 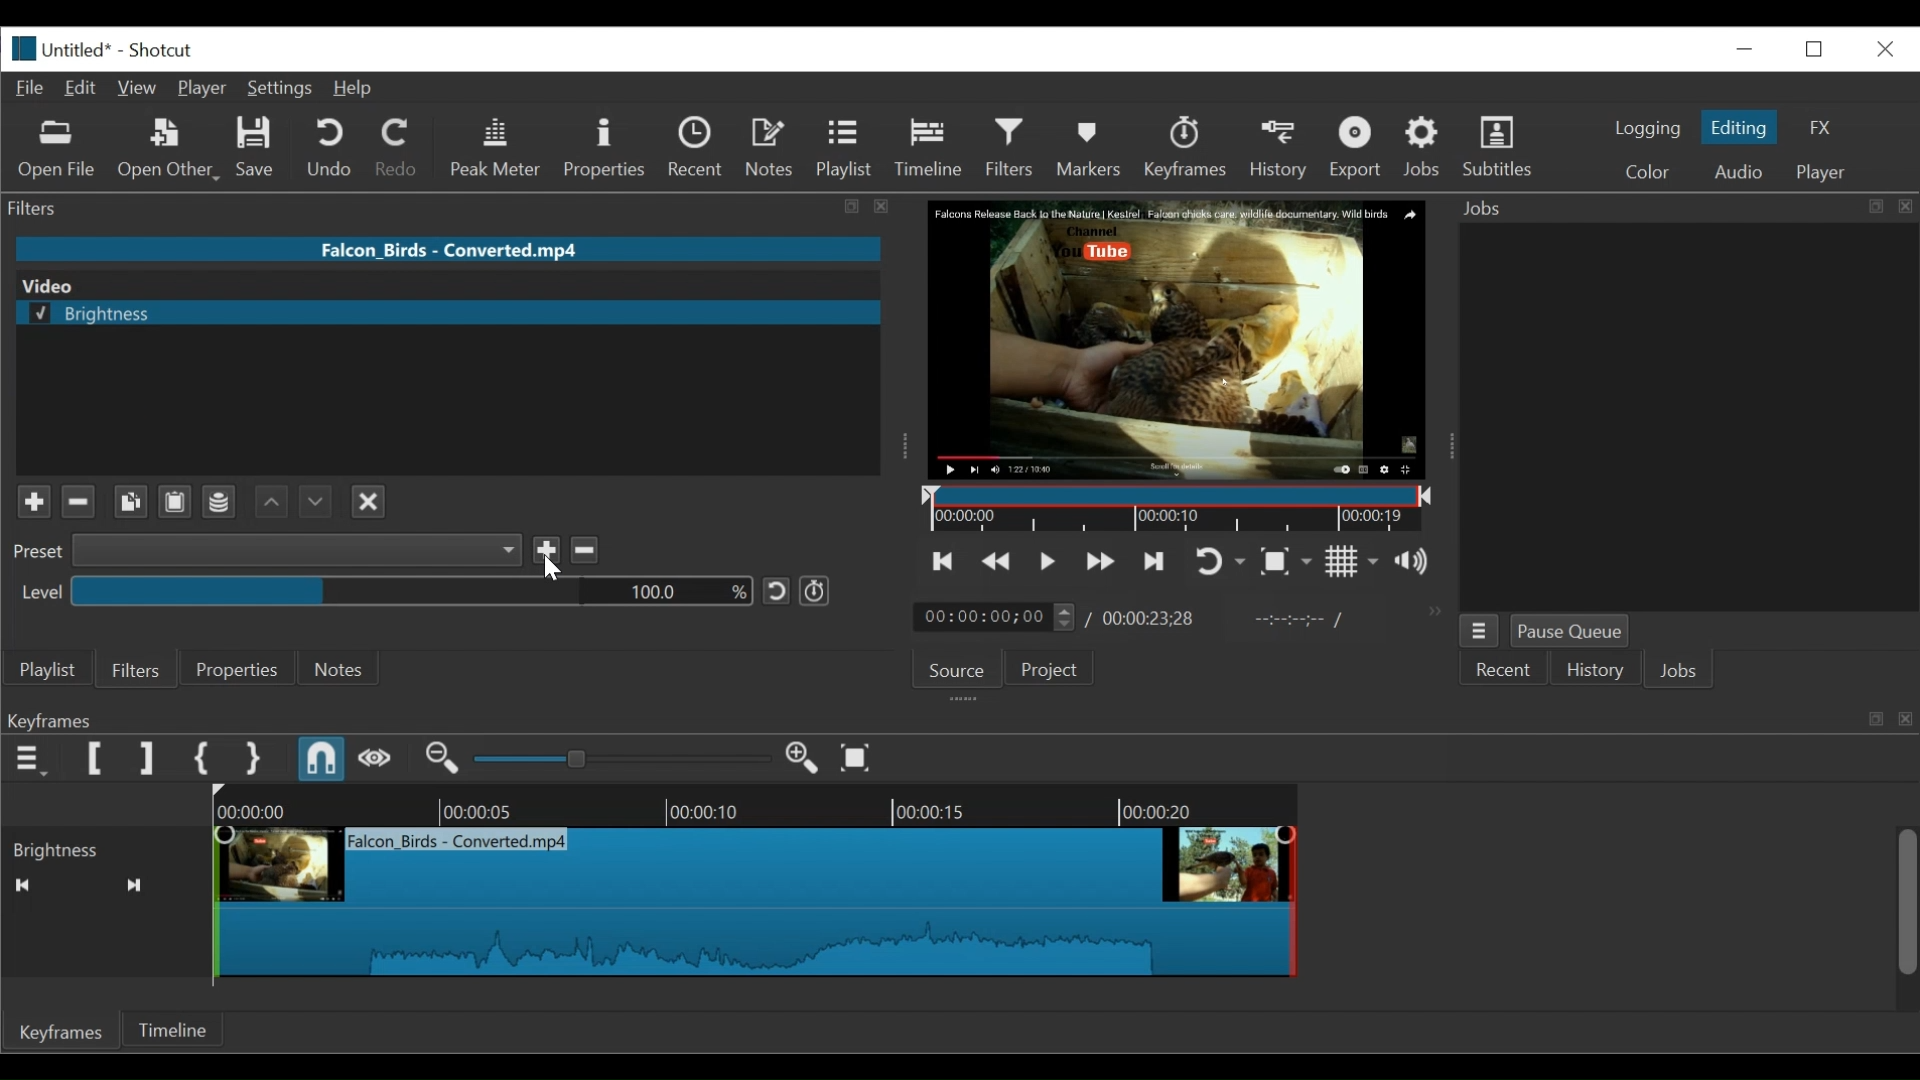 What do you see at coordinates (1096, 562) in the screenshot?
I see `Play forward quickly` at bounding box center [1096, 562].